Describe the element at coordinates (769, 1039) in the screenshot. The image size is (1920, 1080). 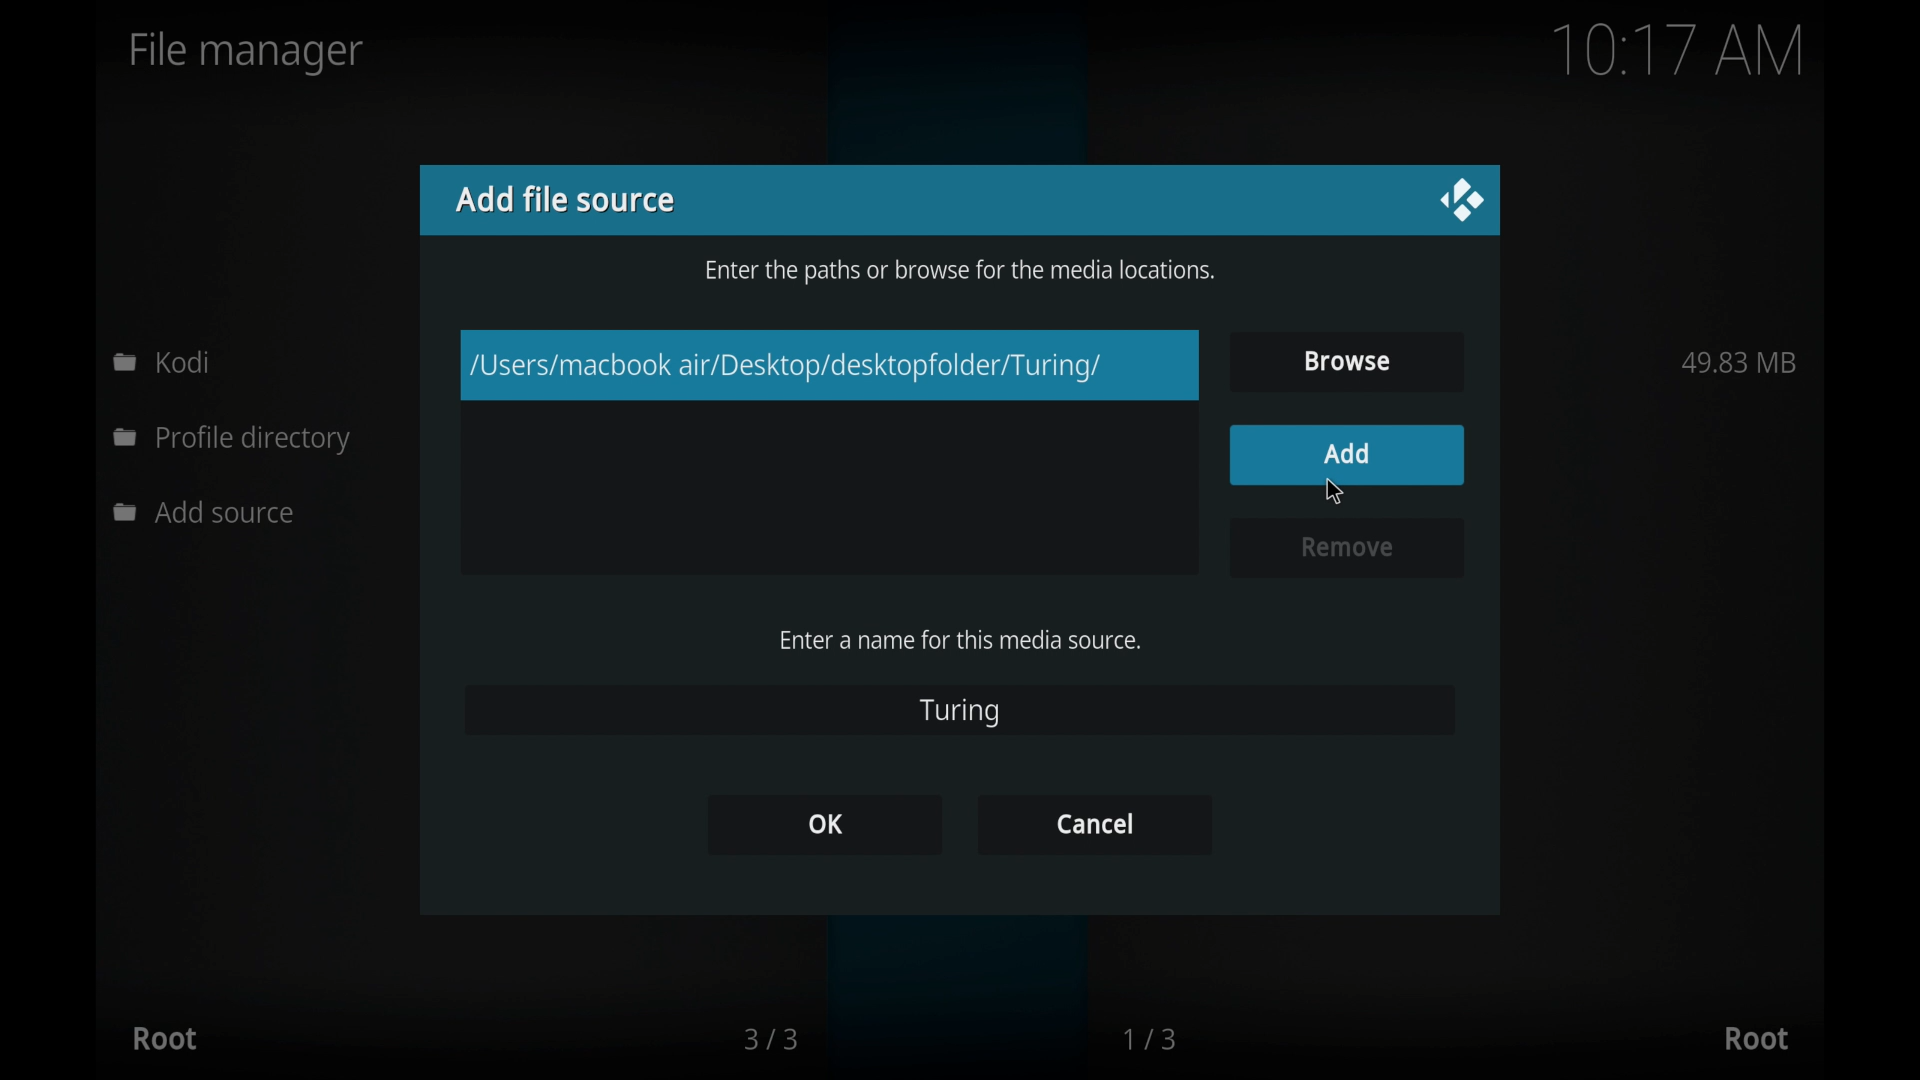
I see `3/3` at that location.